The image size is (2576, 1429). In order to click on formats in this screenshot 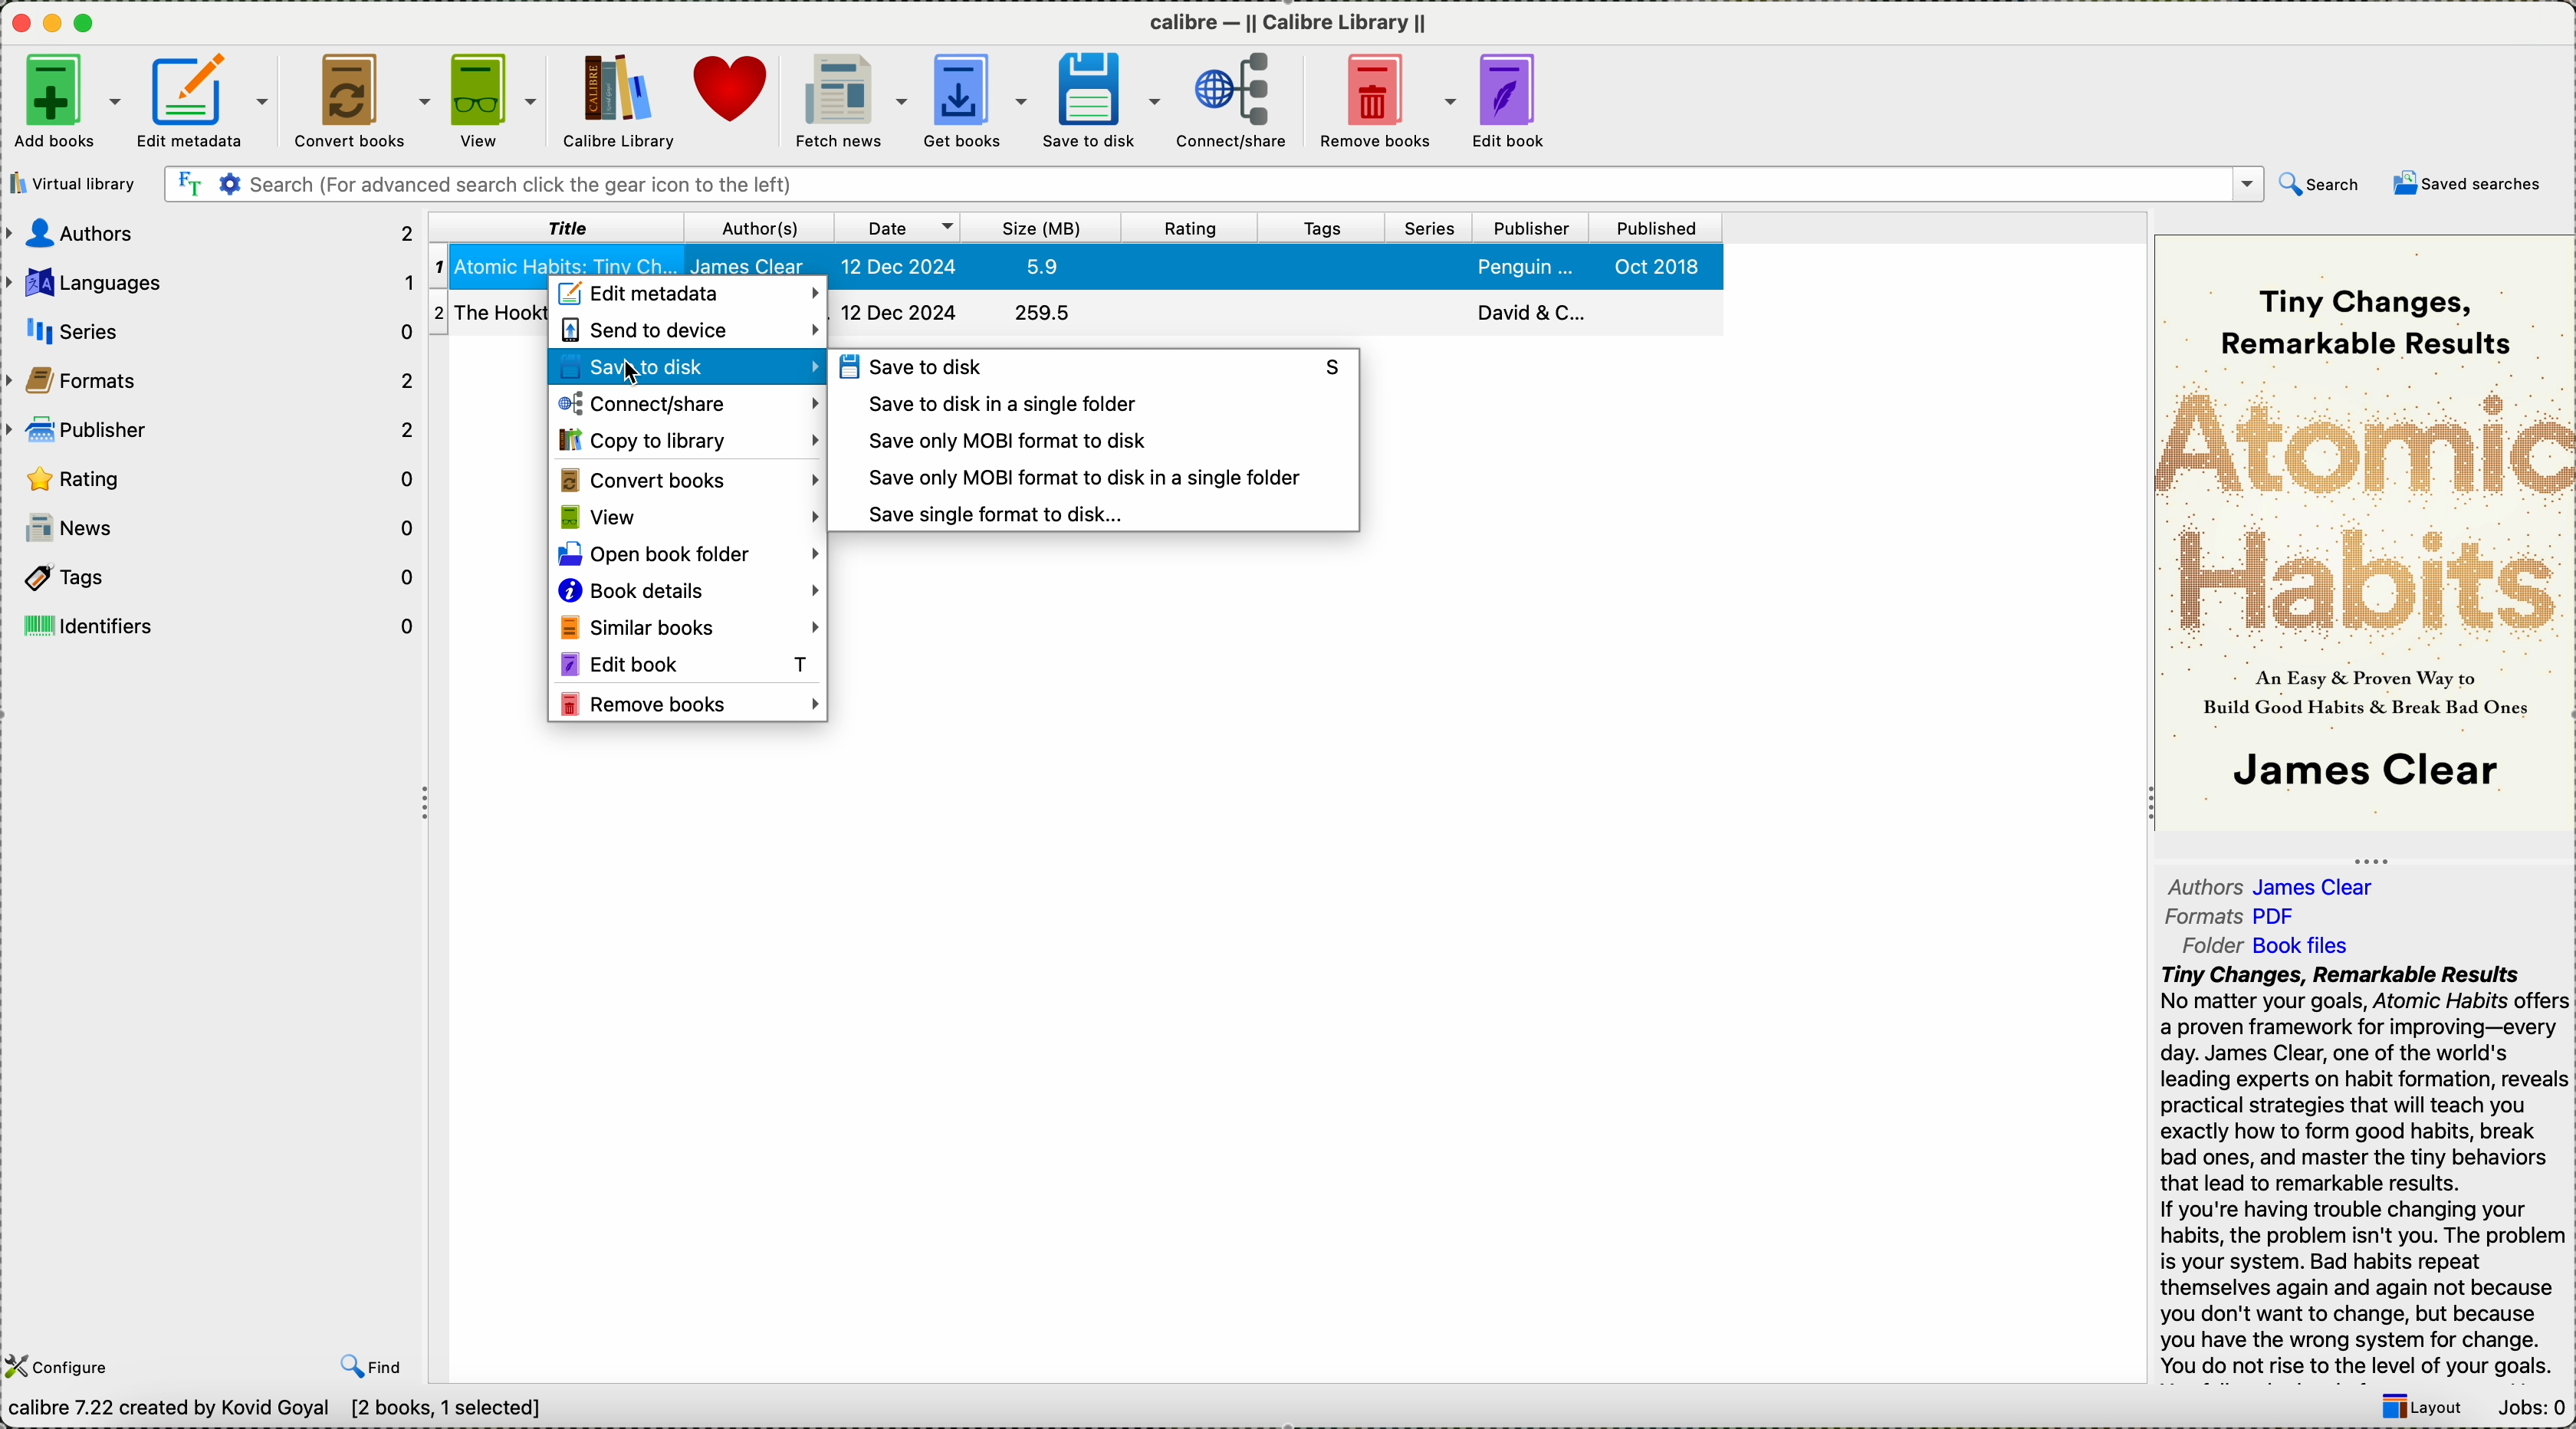, I will do `click(214, 380)`.